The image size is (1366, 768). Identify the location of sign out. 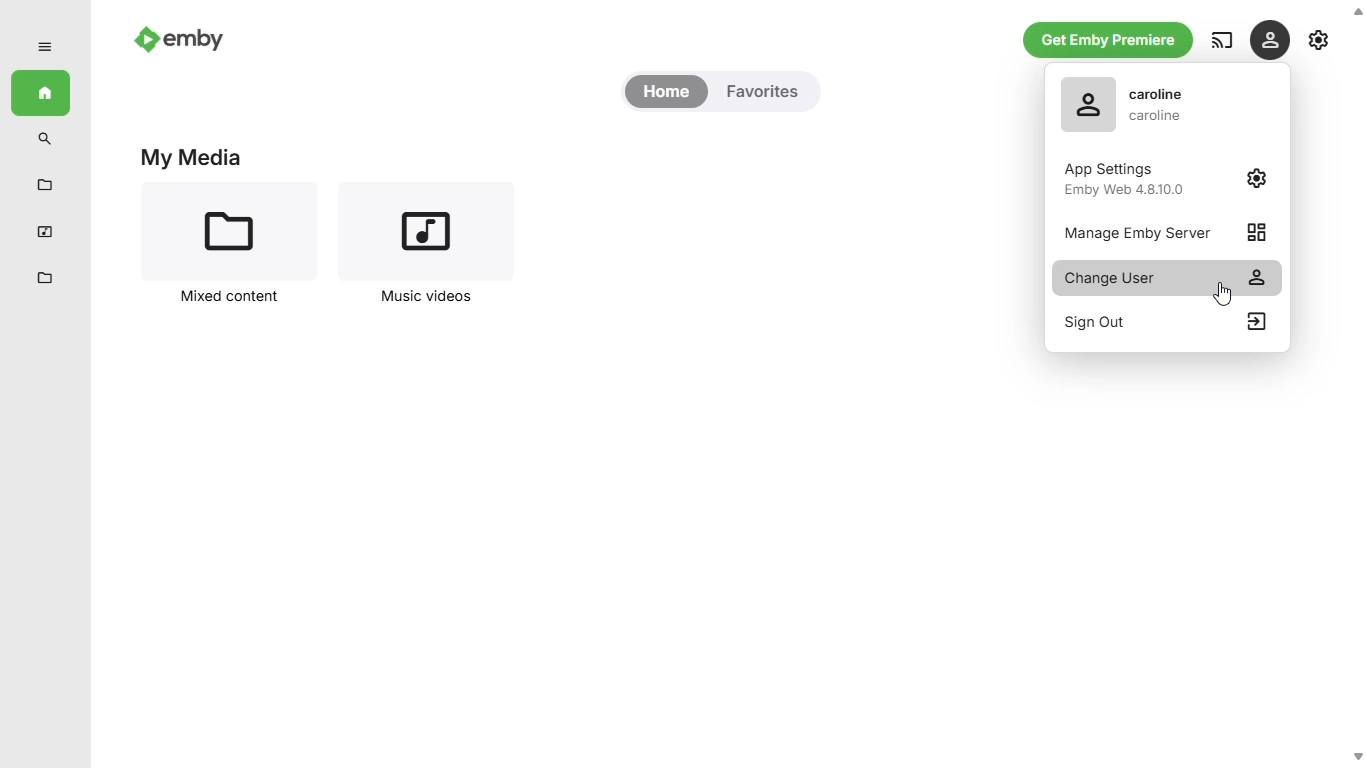
(1163, 322).